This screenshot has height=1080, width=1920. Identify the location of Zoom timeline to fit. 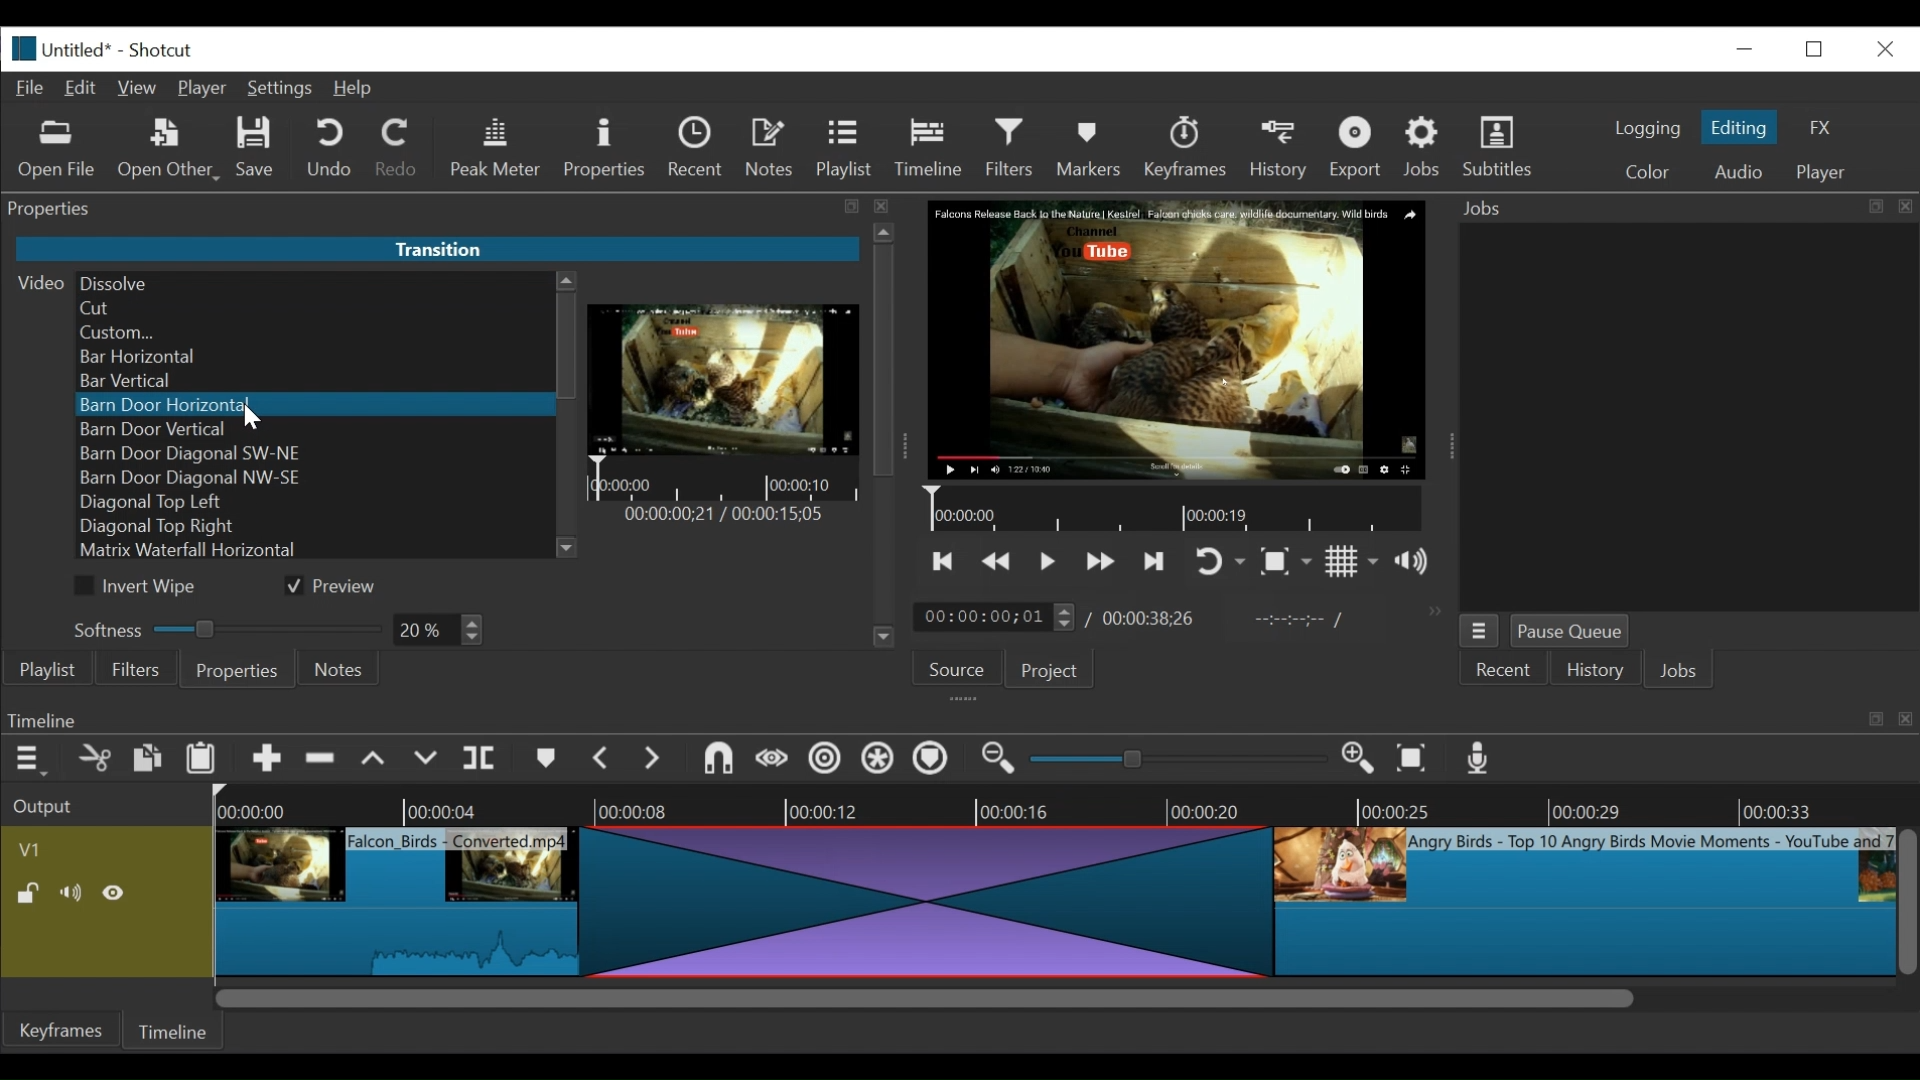
(1417, 760).